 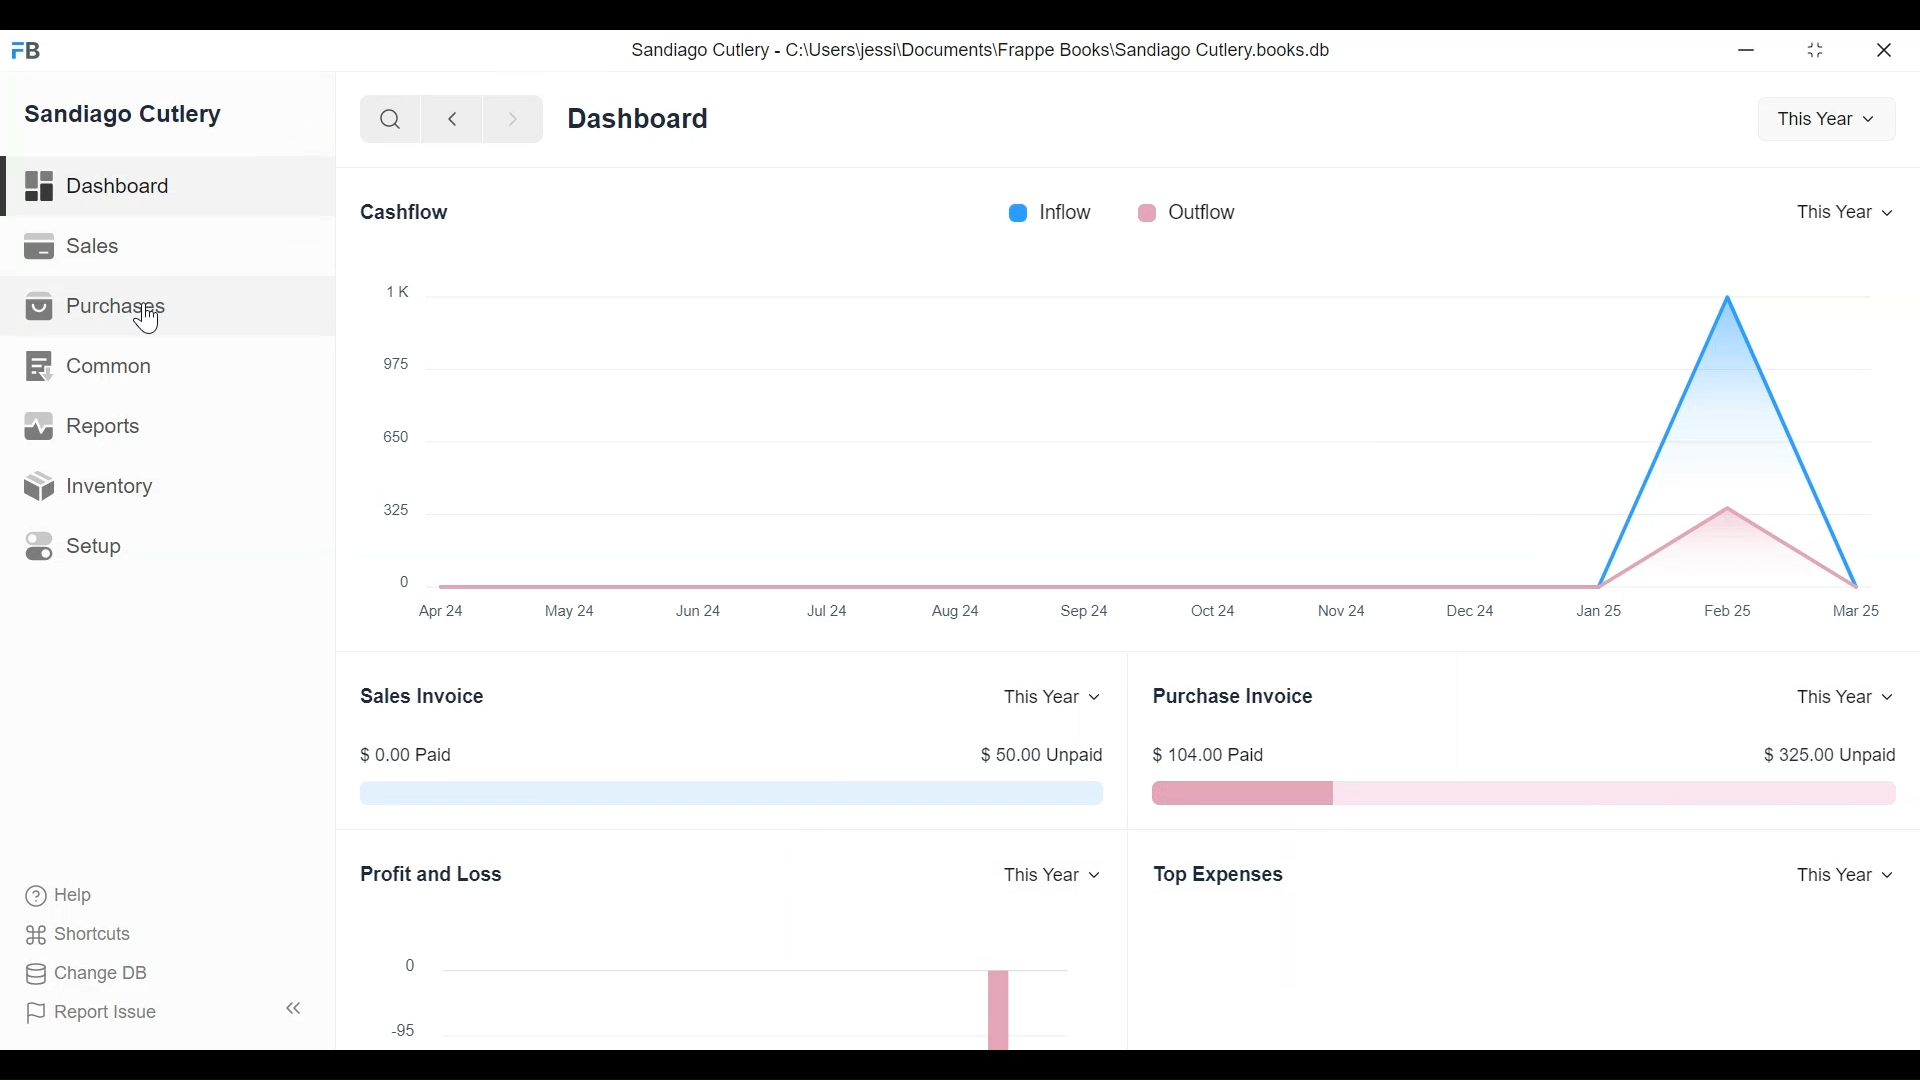 What do you see at coordinates (418, 754) in the screenshot?
I see `$ 0.00 Paid` at bounding box center [418, 754].